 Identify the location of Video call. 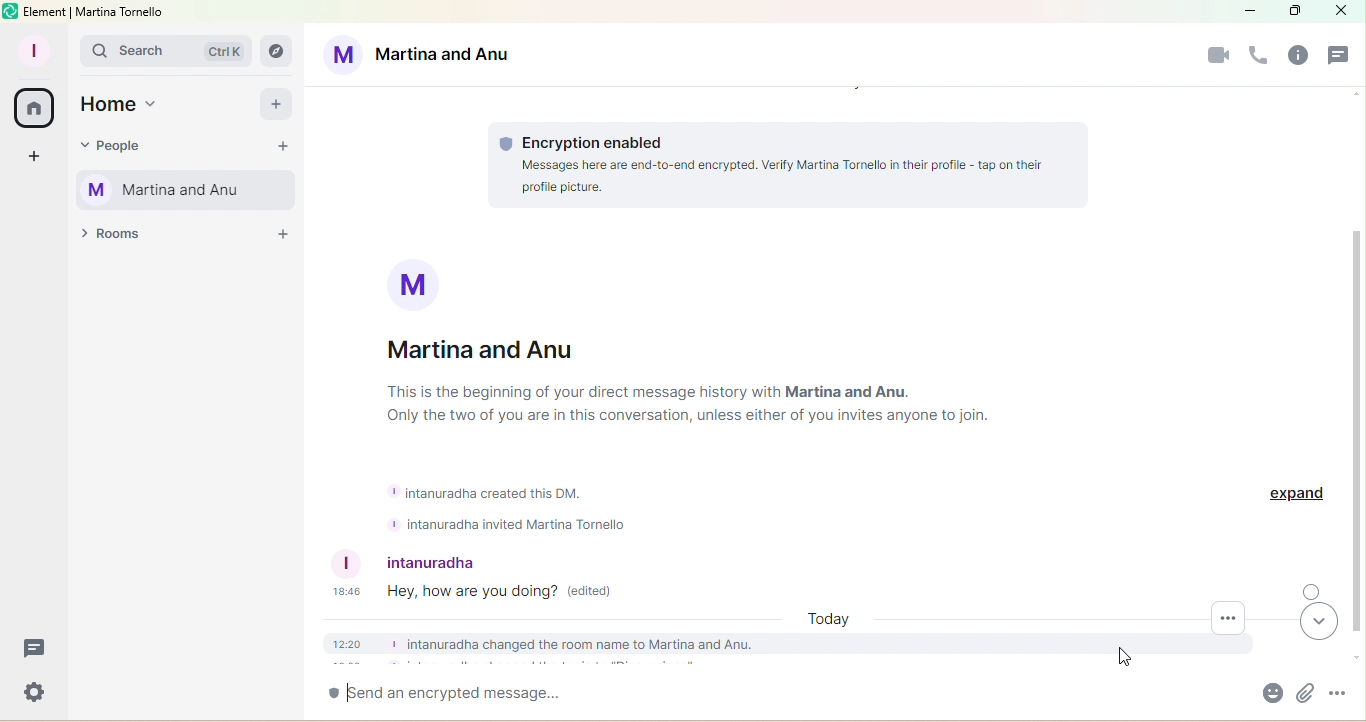
(1217, 58).